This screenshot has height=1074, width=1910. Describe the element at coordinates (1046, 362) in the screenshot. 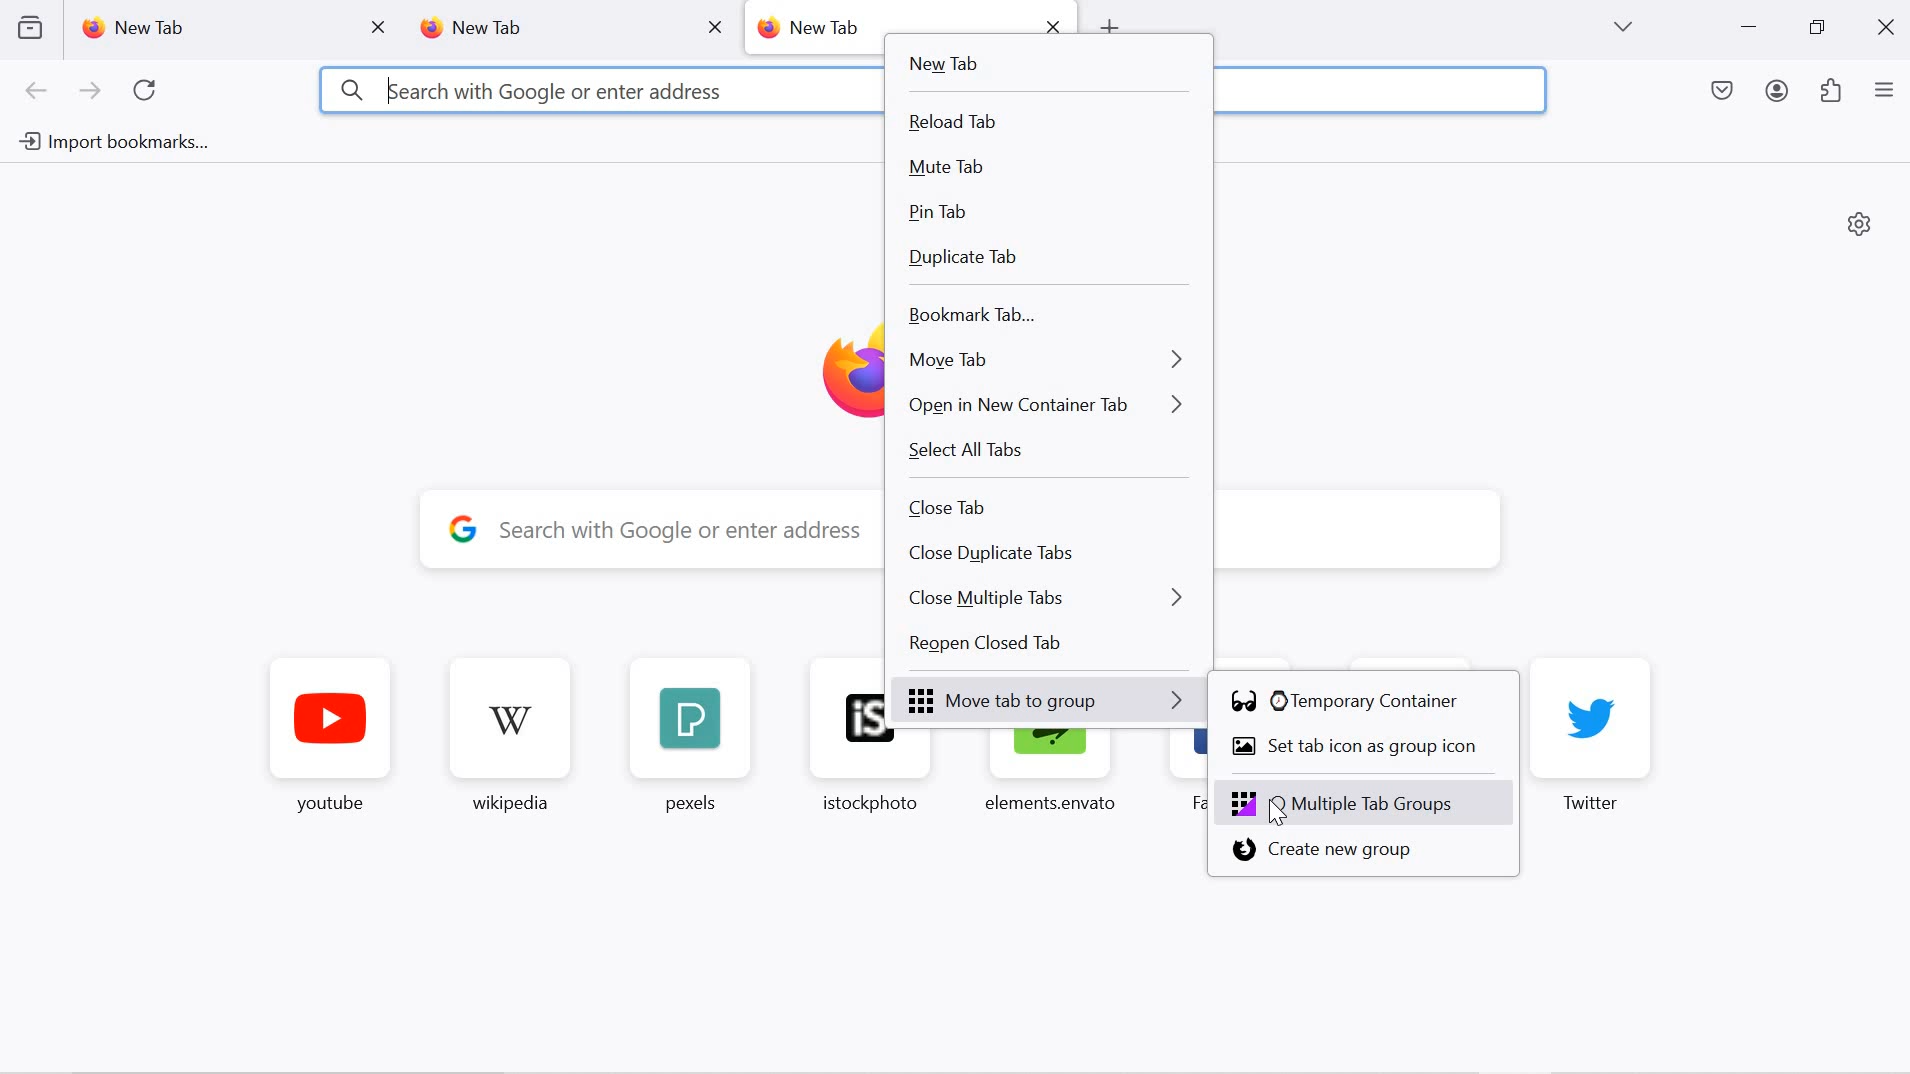

I see `move tab` at that location.